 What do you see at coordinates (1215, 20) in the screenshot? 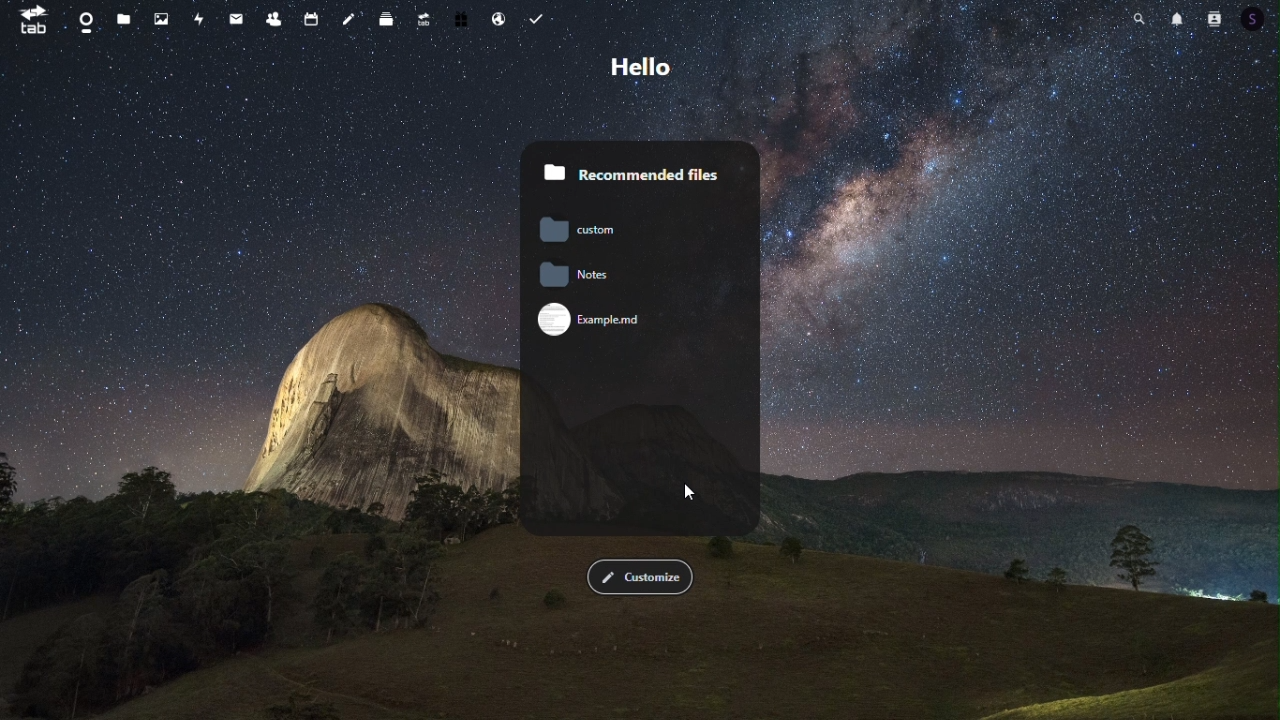
I see `Account icon` at bounding box center [1215, 20].